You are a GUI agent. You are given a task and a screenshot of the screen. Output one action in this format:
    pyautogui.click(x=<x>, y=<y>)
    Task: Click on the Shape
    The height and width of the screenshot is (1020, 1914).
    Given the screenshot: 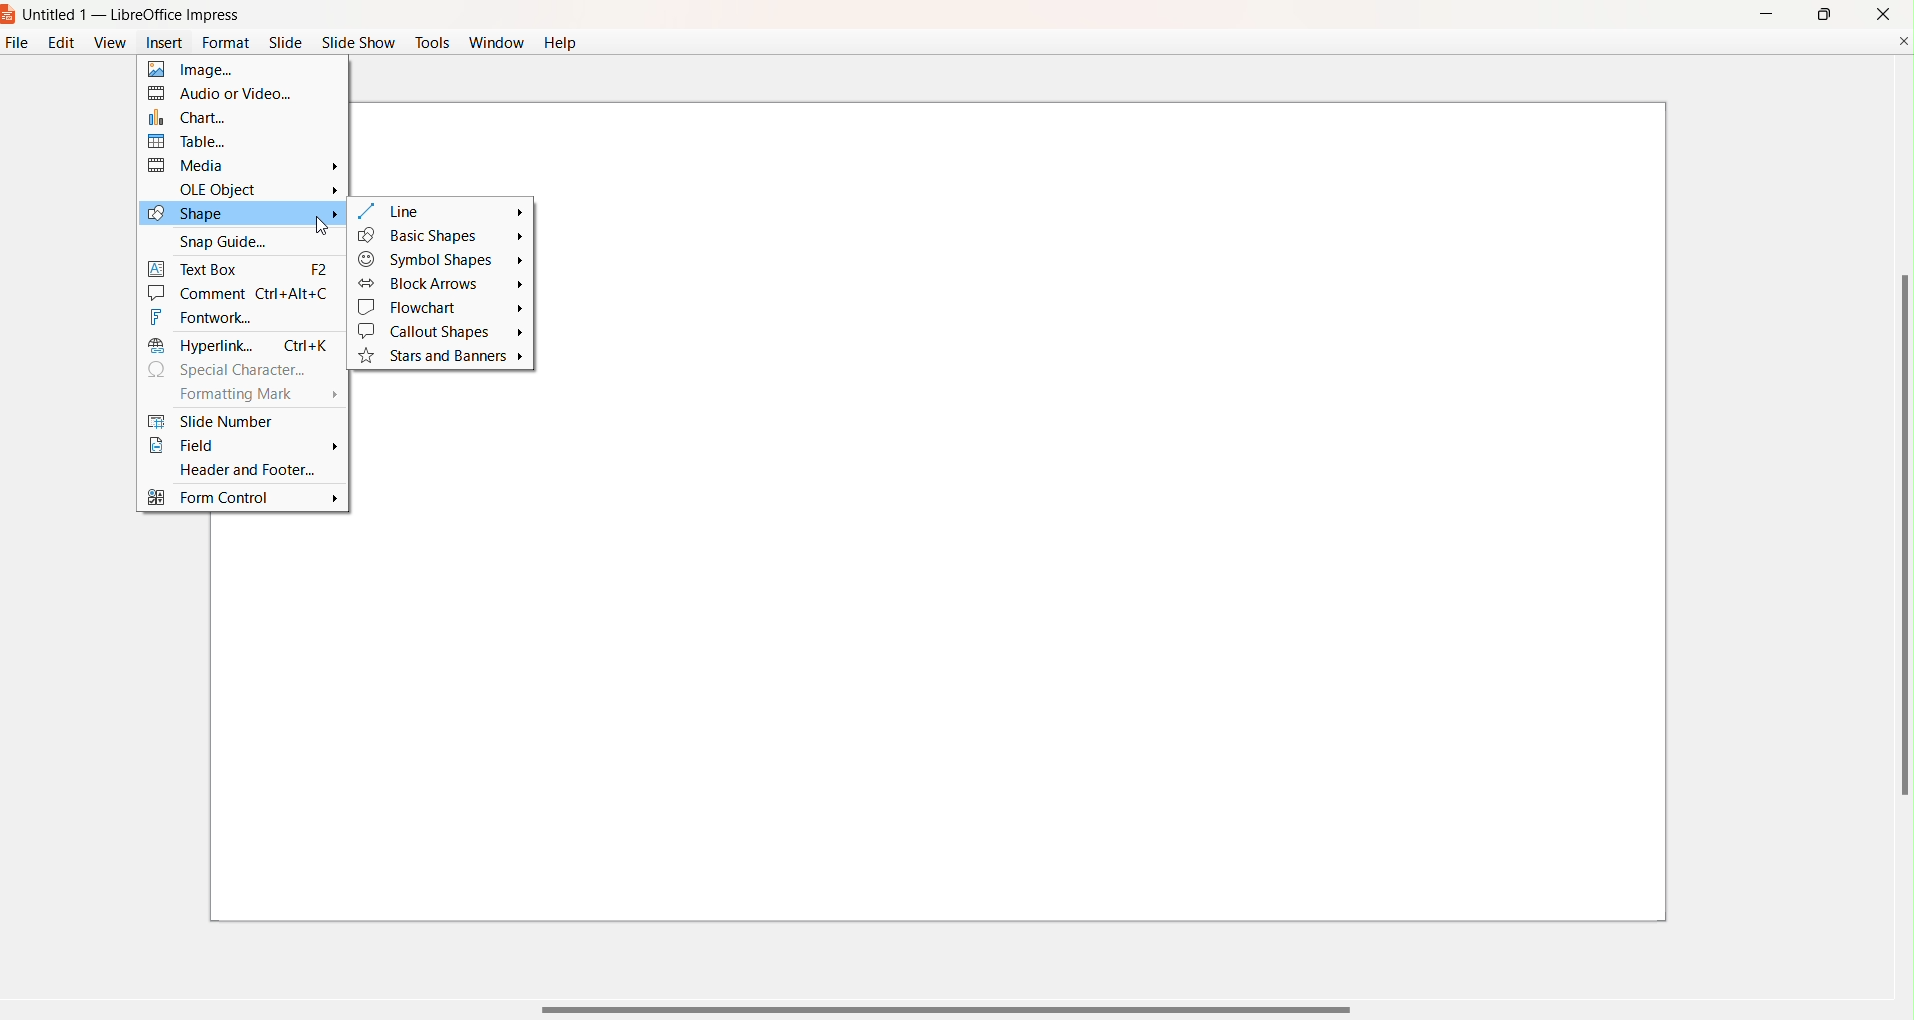 What is the action you would take?
    pyautogui.click(x=240, y=214)
    